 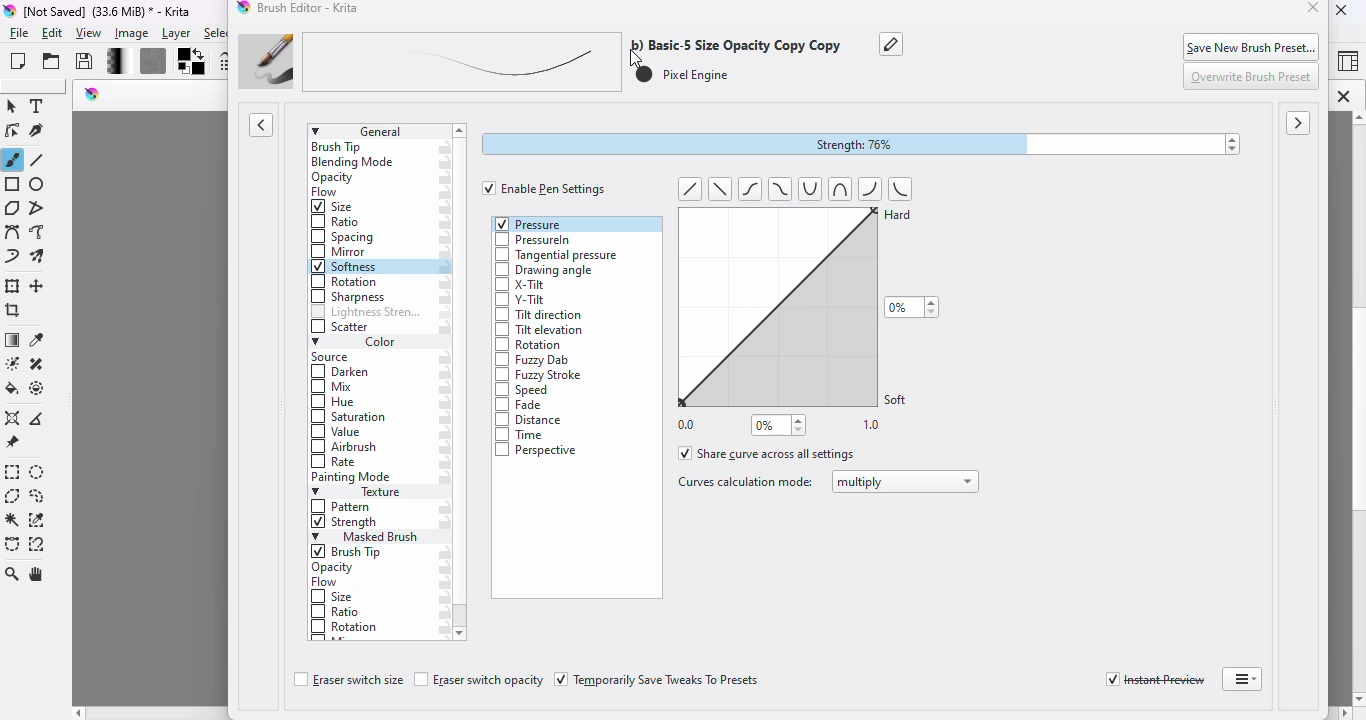 I want to click on speed, so click(x=523, y=390).